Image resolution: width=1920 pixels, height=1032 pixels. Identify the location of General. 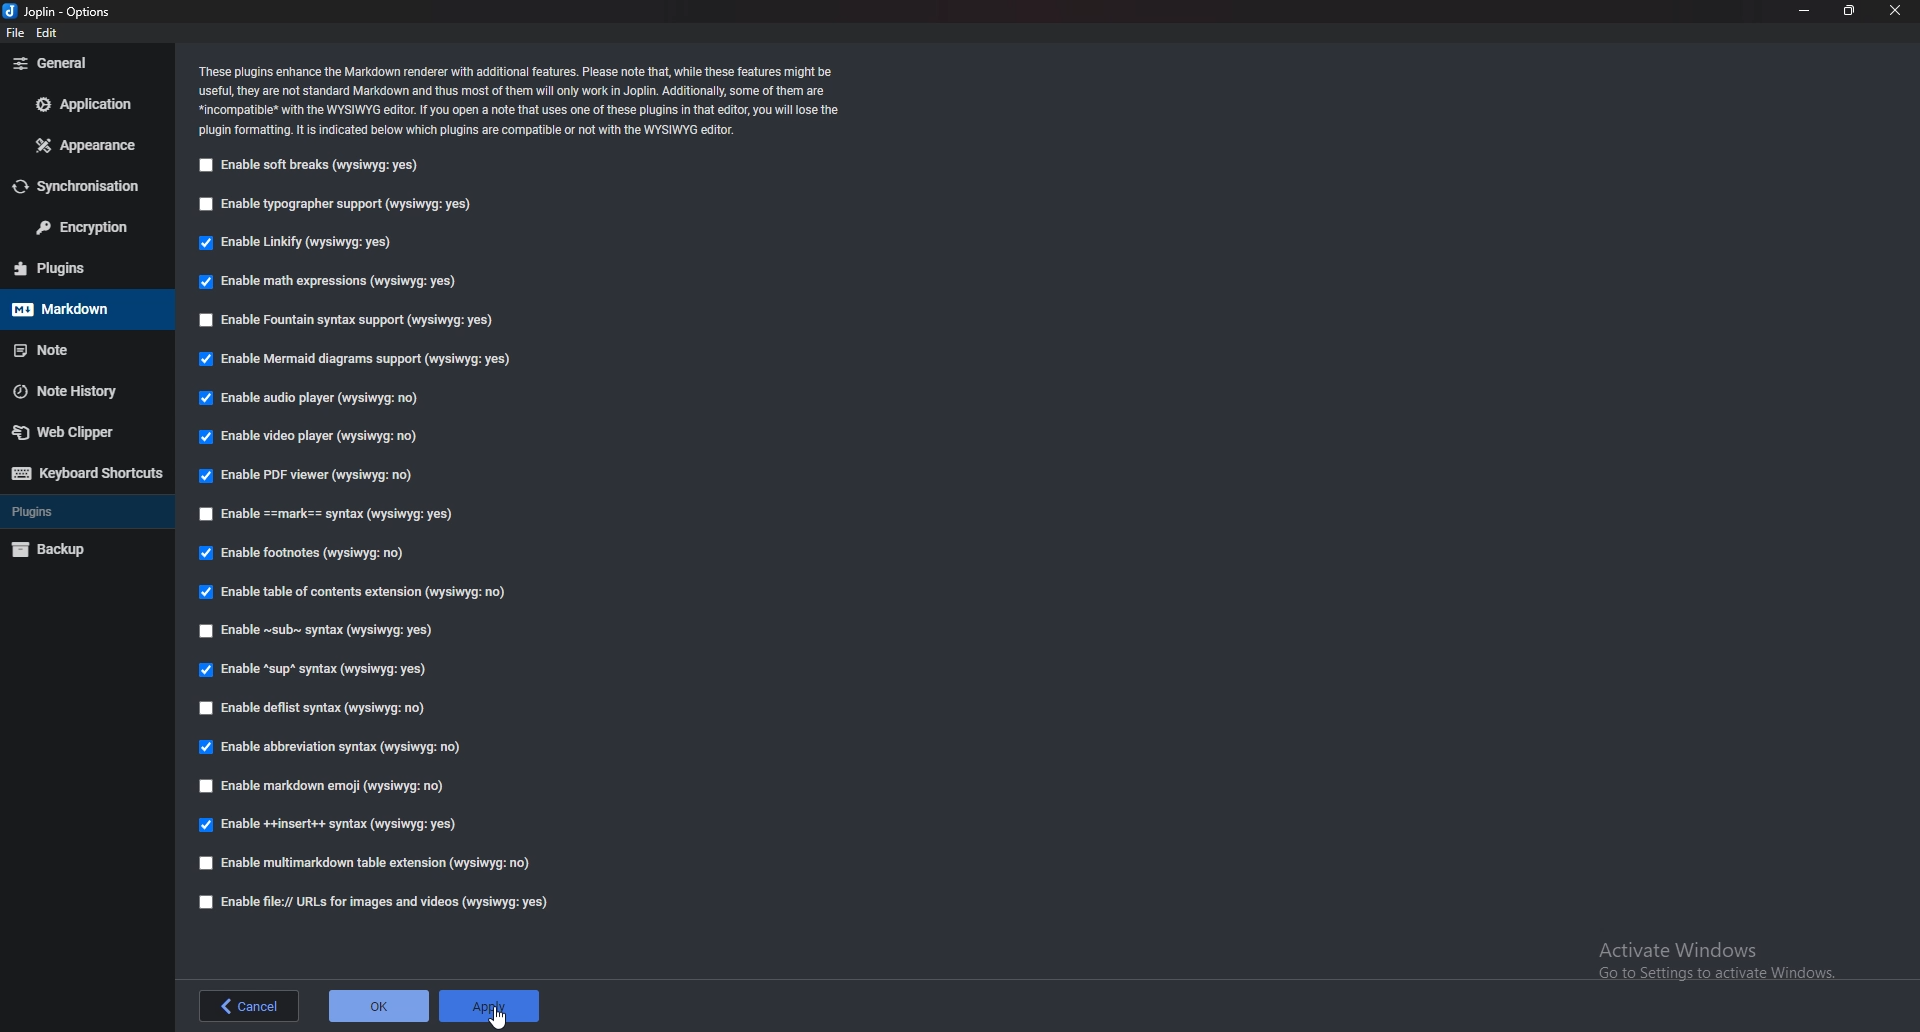
(86, 64).